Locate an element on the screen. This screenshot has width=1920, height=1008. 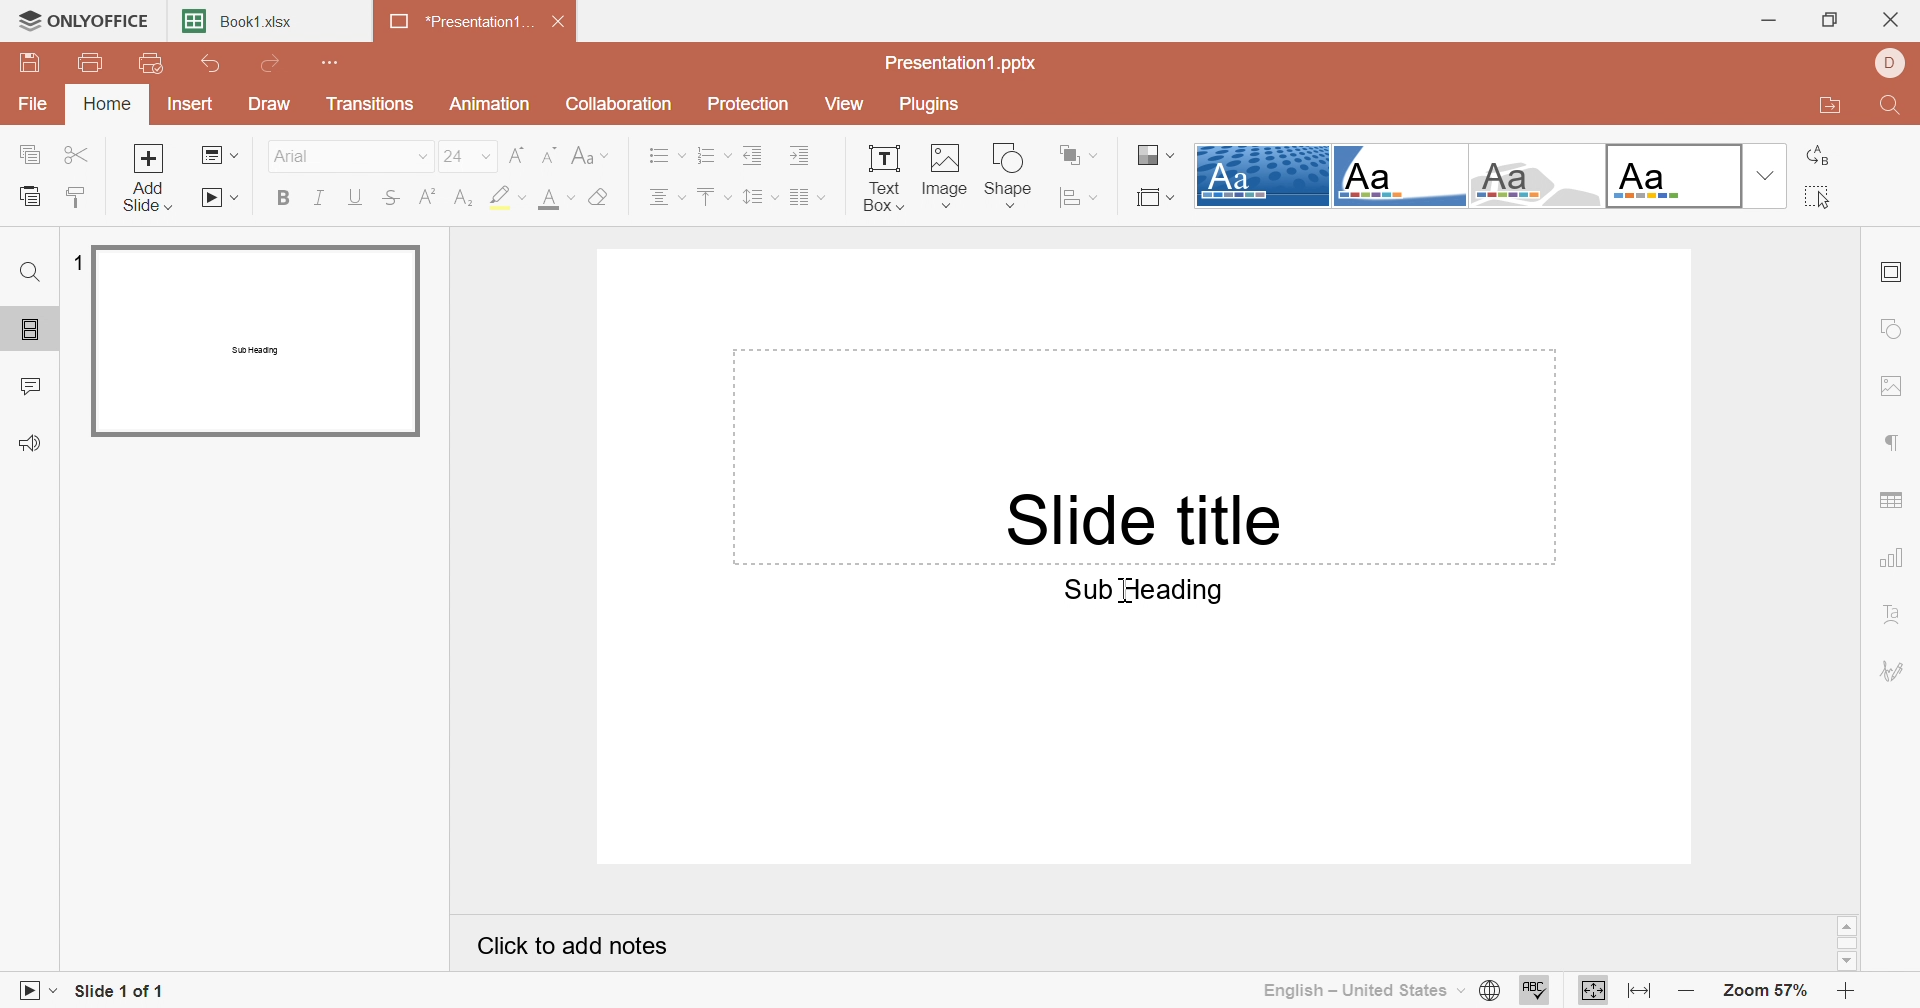
Close is located at coordinates (1891, 19).